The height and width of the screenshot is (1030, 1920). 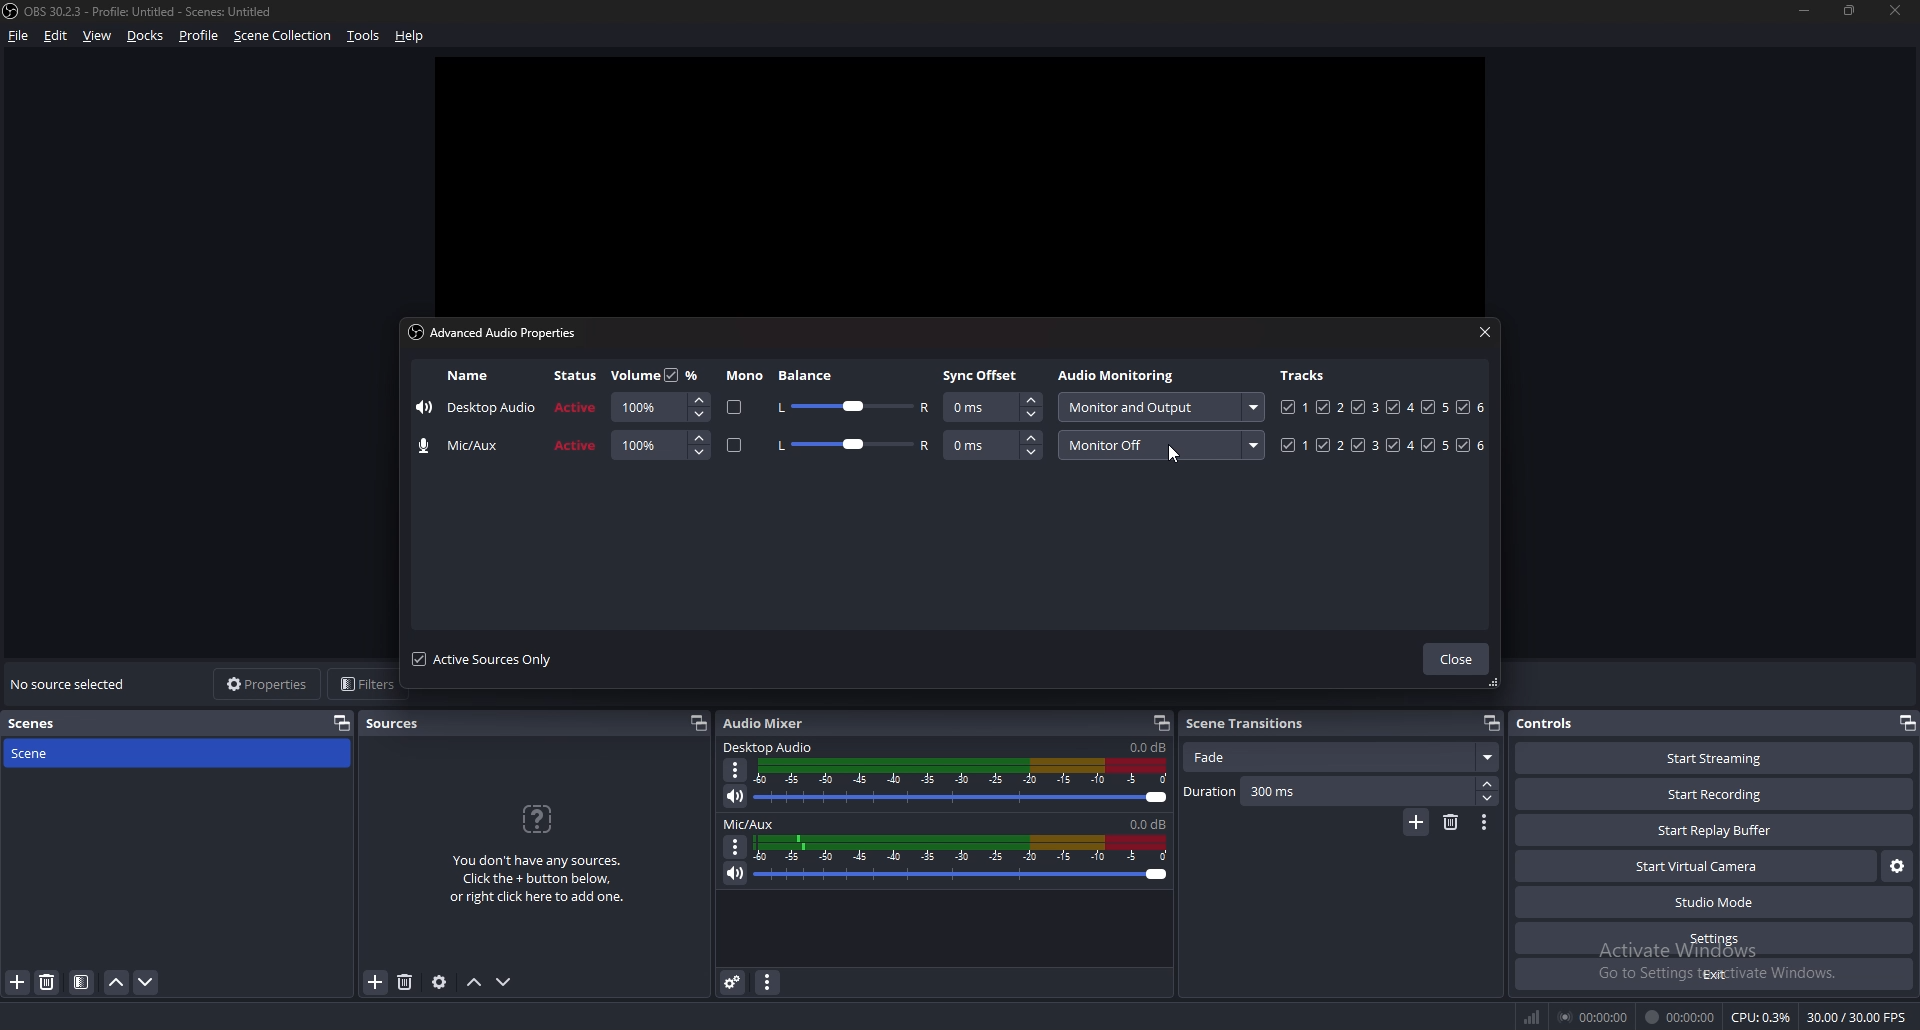 What do you see at coordinates (1450, 823) in the screenshot?
I see `remove transition` at bounding box center [1450, 823].